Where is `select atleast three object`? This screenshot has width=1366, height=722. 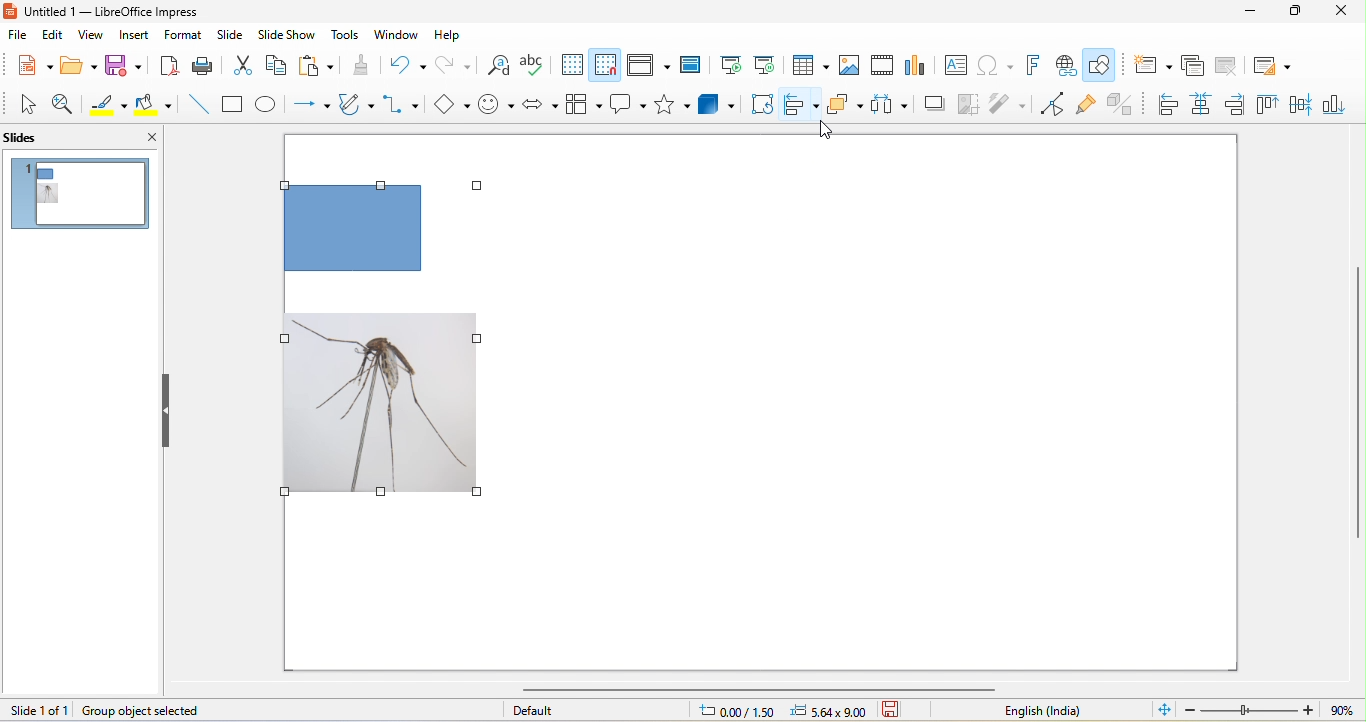
select atleast three object is located at coordinates (890, 105).